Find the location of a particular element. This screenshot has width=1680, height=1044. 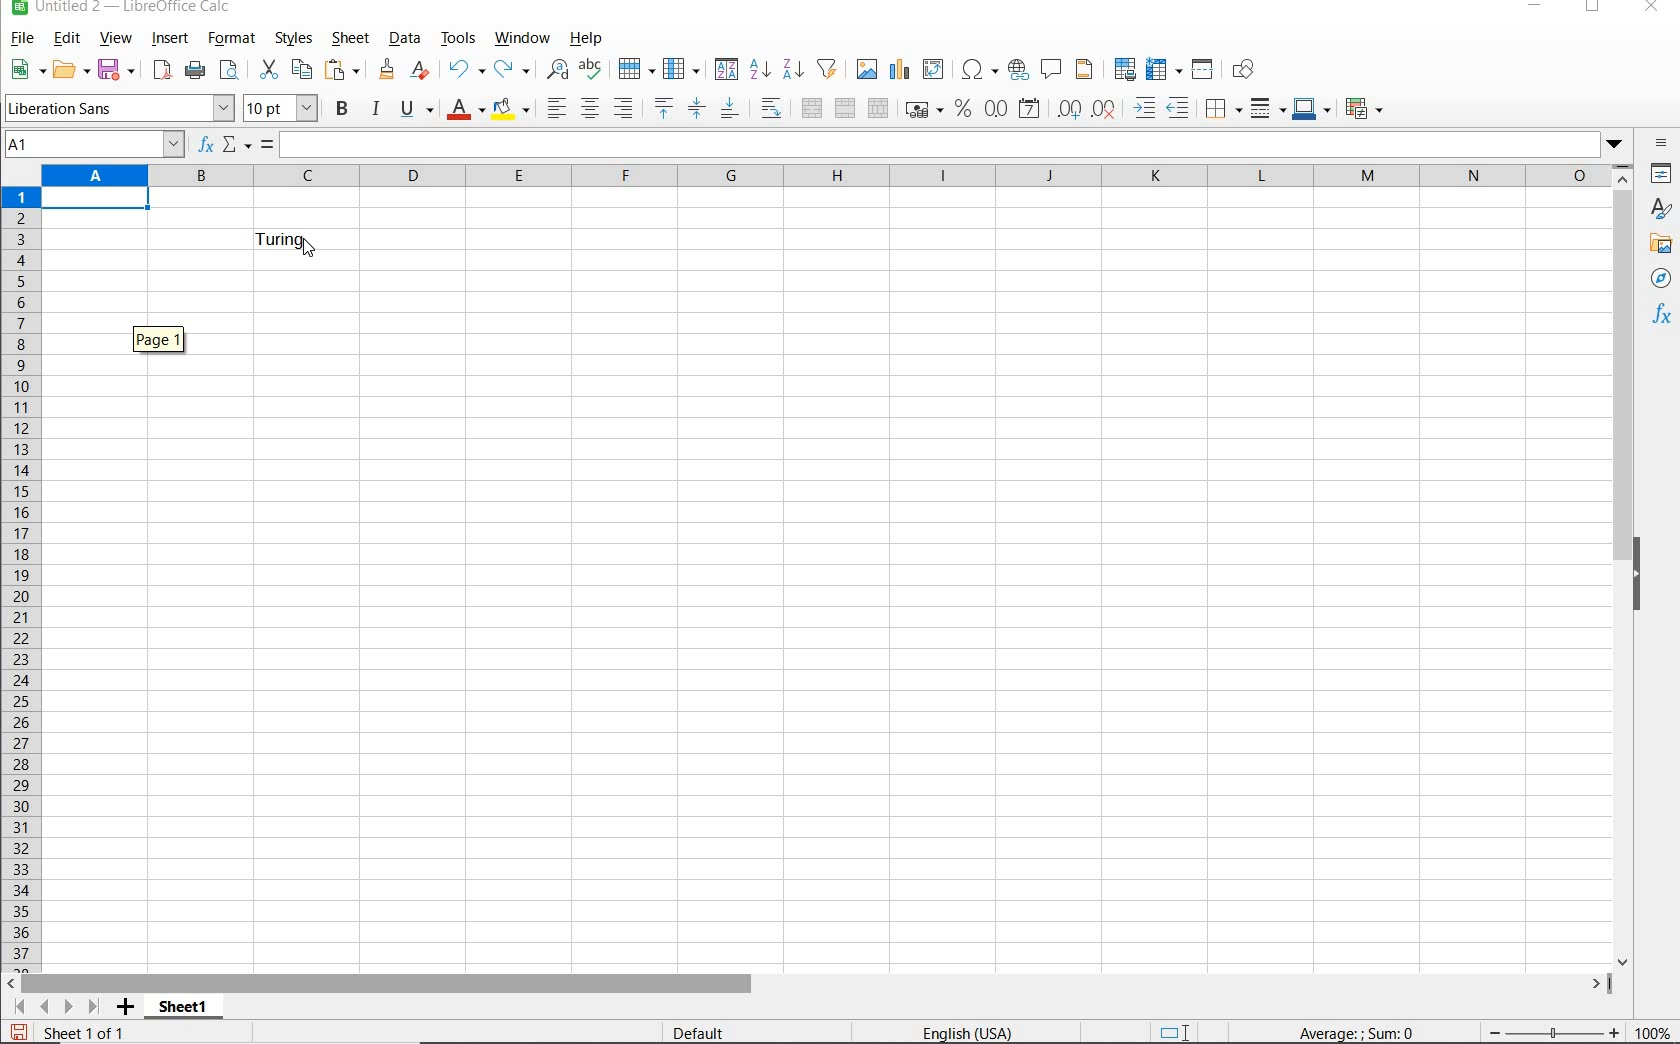

CLEAR DIRECT FORMATTING is located at coordinates (416, 69).